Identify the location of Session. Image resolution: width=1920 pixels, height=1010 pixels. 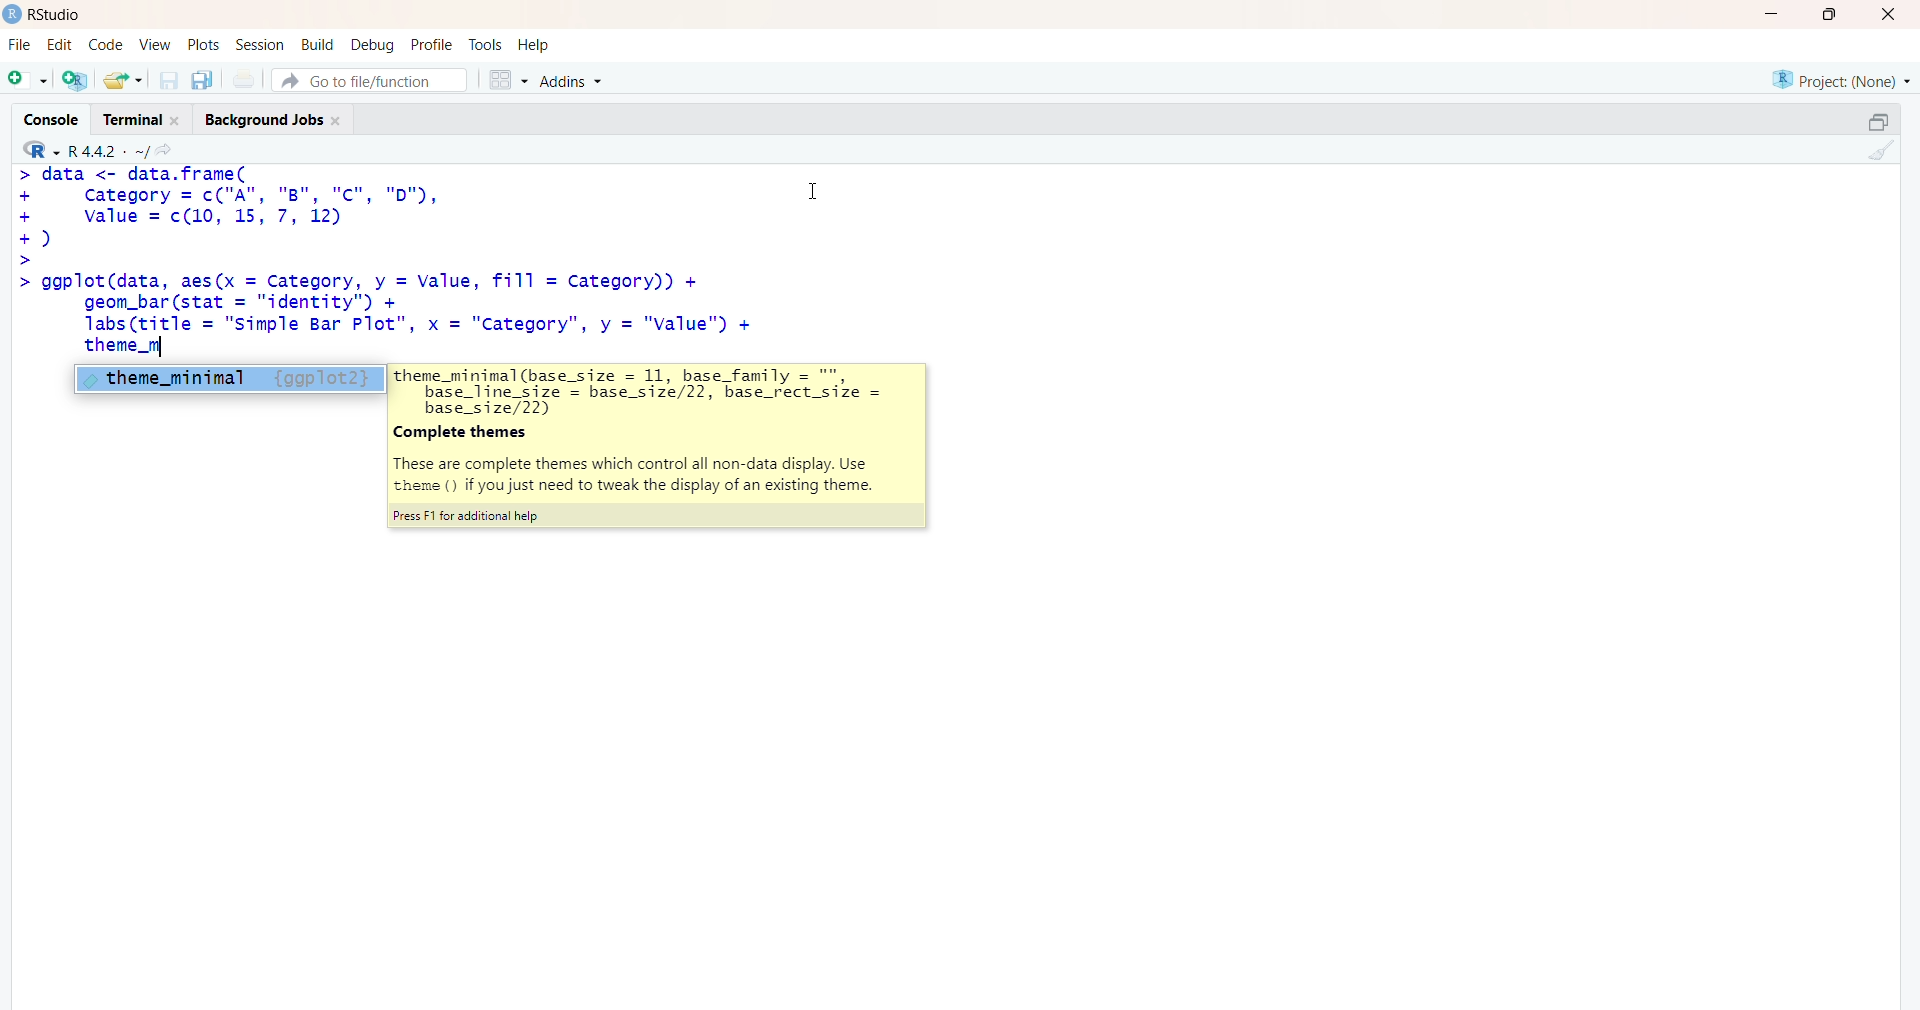
(260, 45).